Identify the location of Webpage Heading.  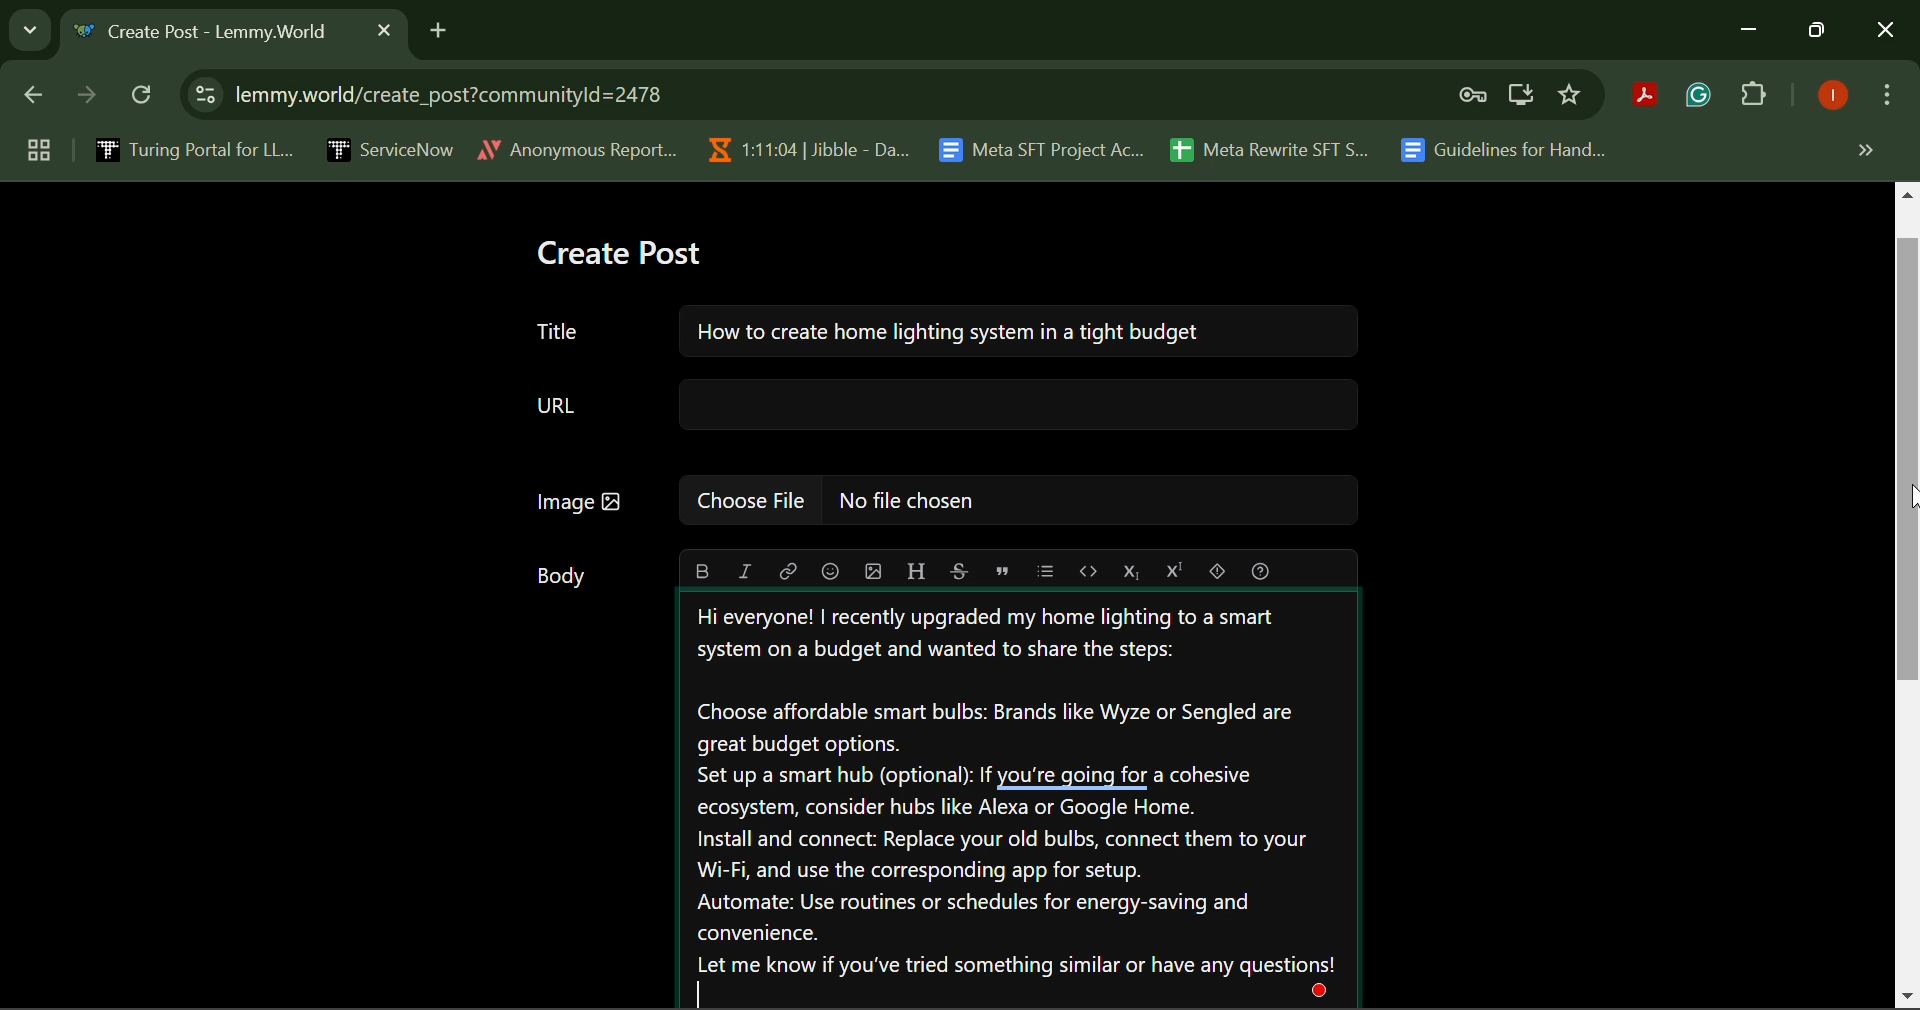
(212, 34).